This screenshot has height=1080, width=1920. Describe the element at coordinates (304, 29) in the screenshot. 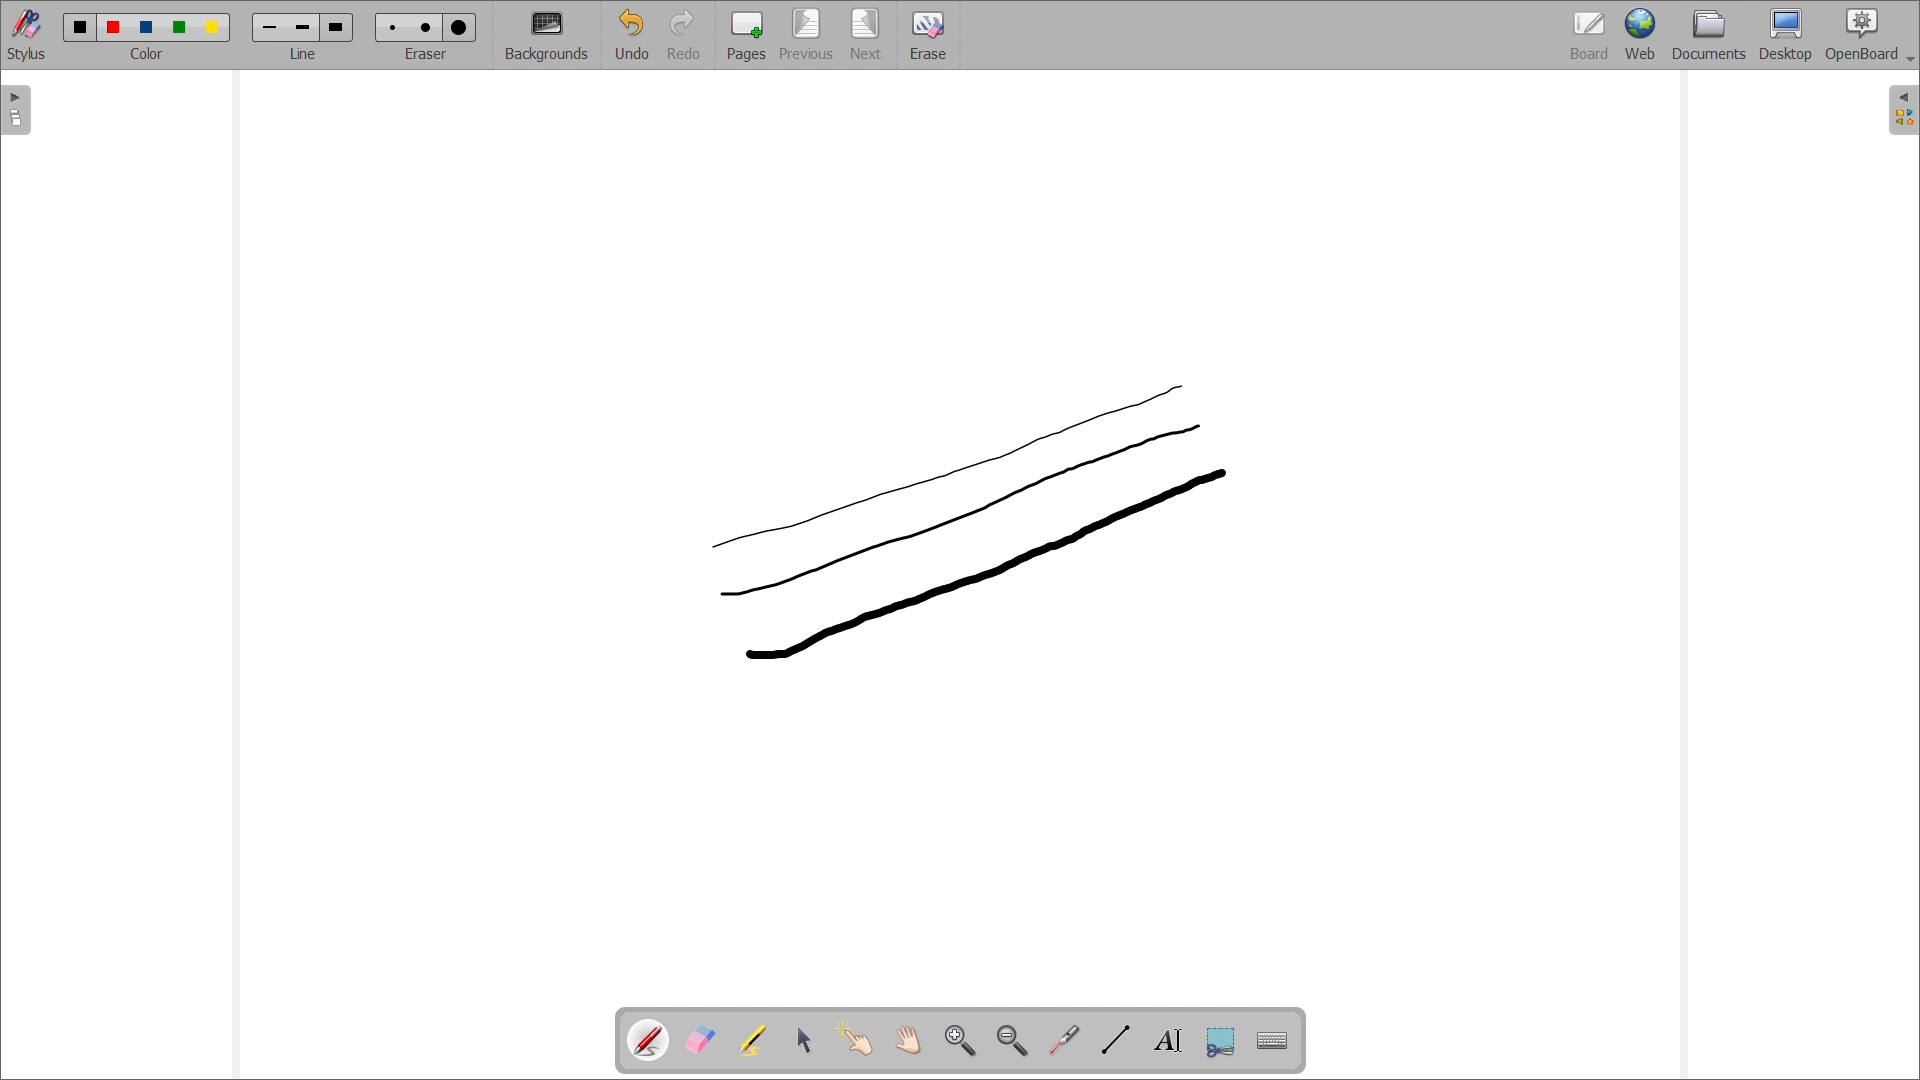

I see `line width size` at that location.